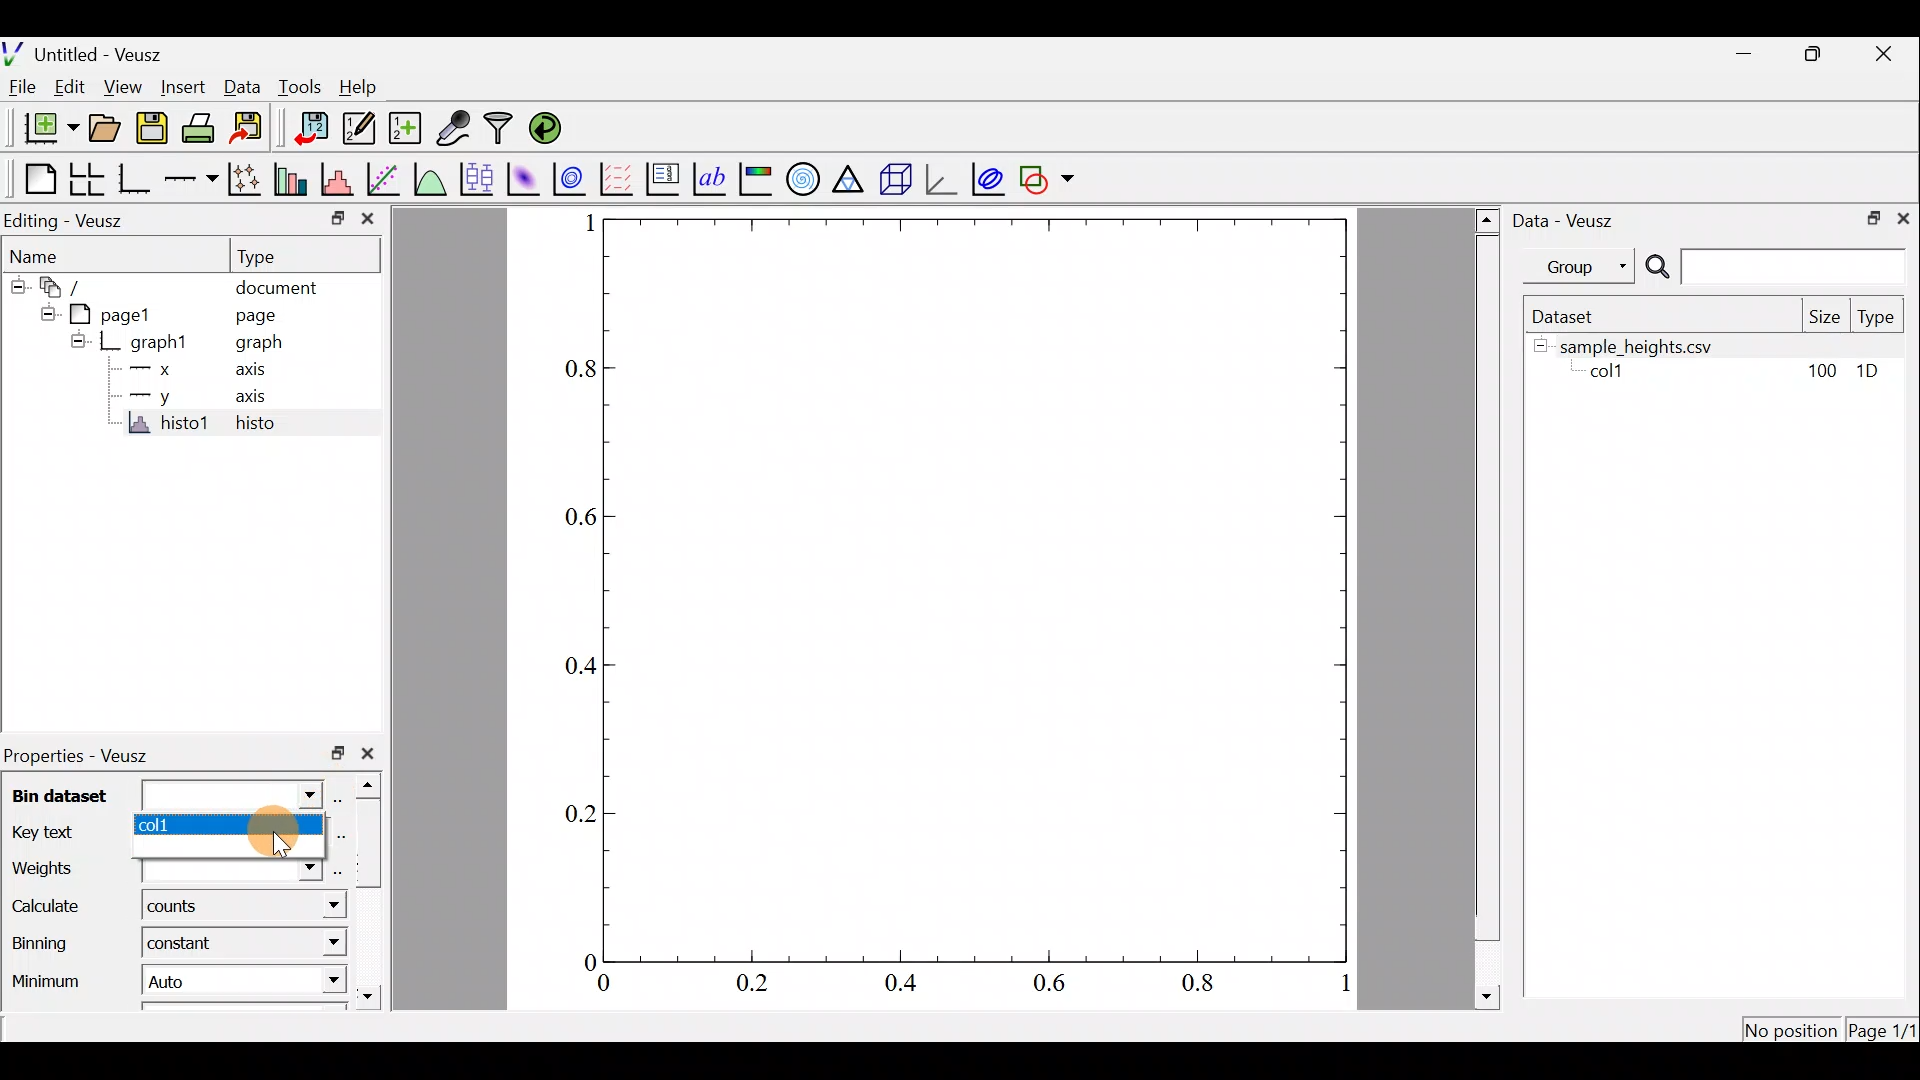 This screenshot has width=1920, height=1080. I want to click on Graph, so click(979, 589).